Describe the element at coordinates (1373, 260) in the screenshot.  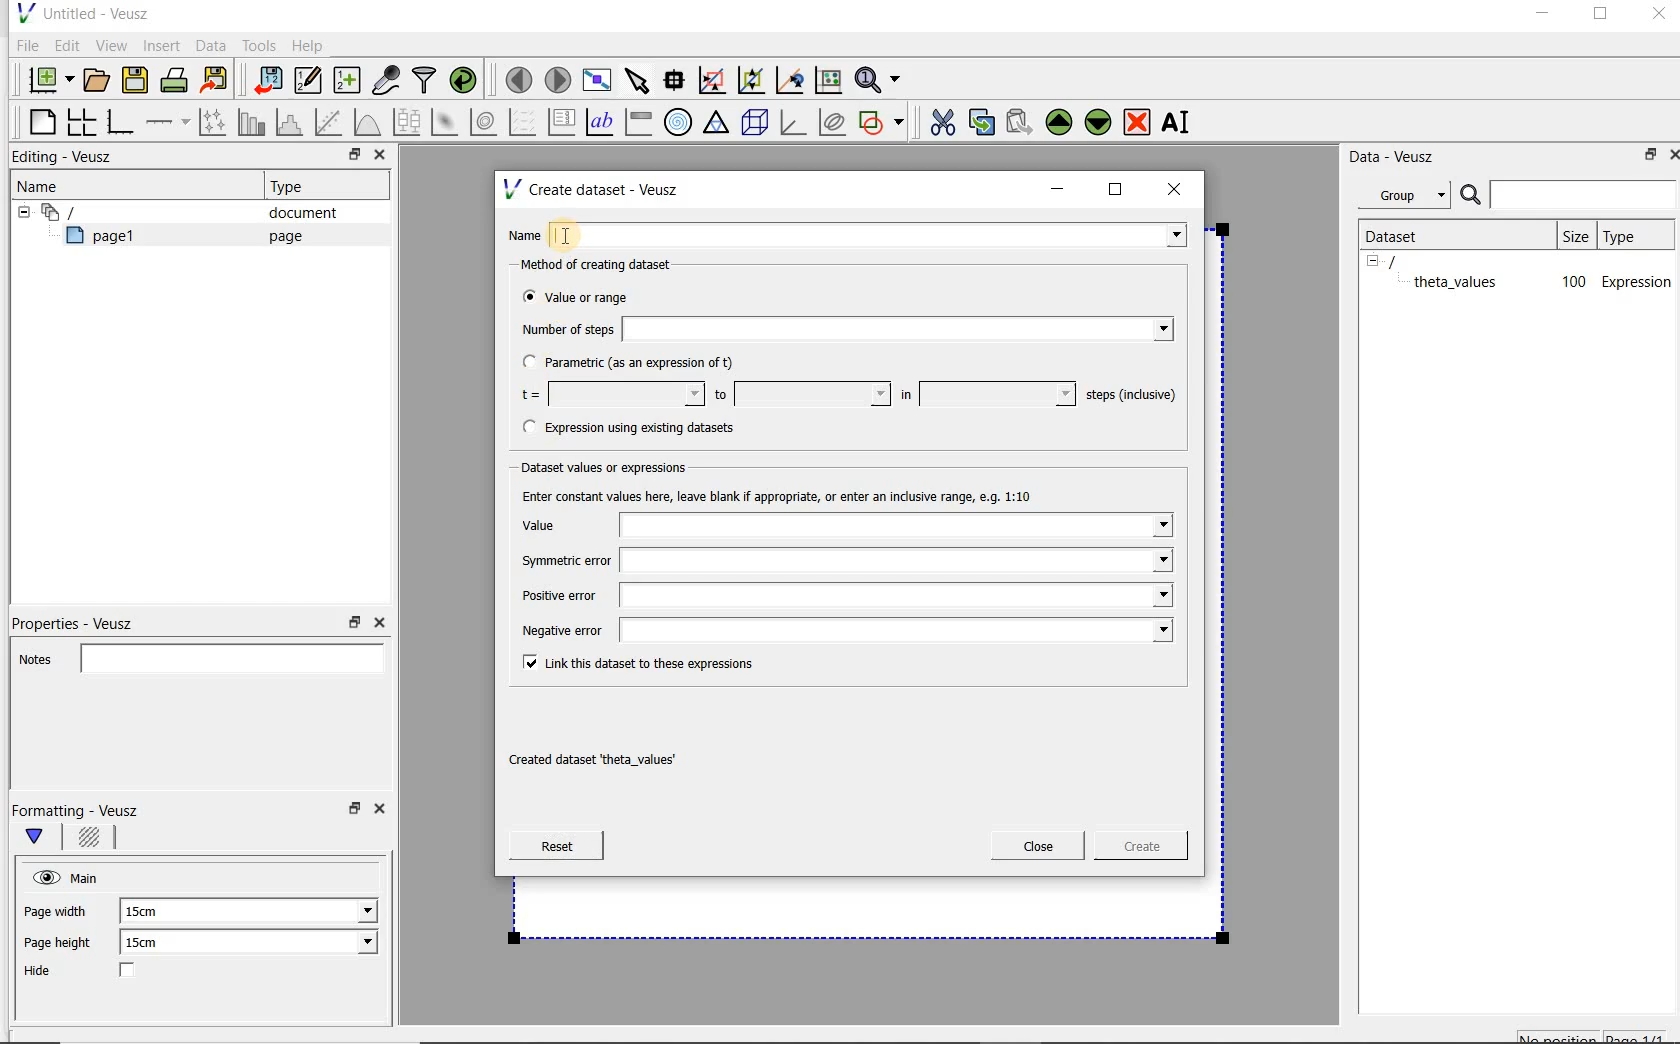
I see `hide sub menu` at that location.